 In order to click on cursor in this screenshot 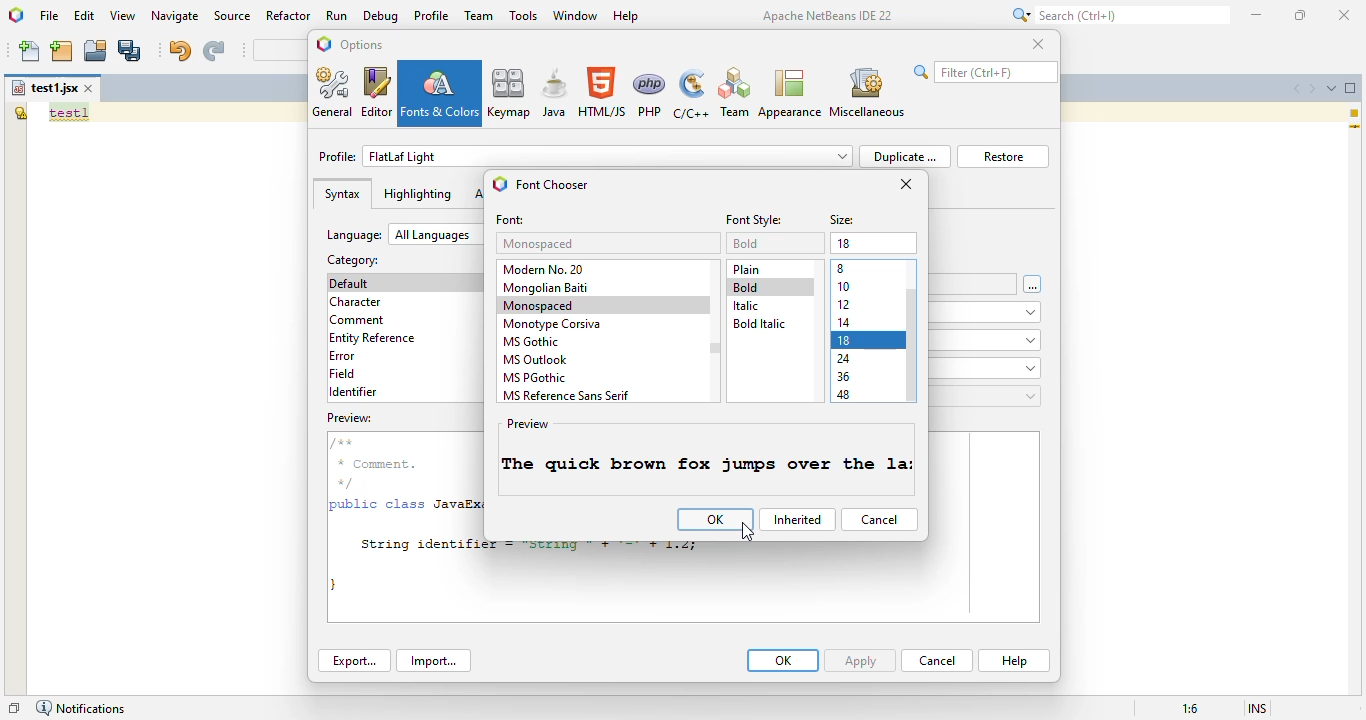, I will do `click(749, 533)`.